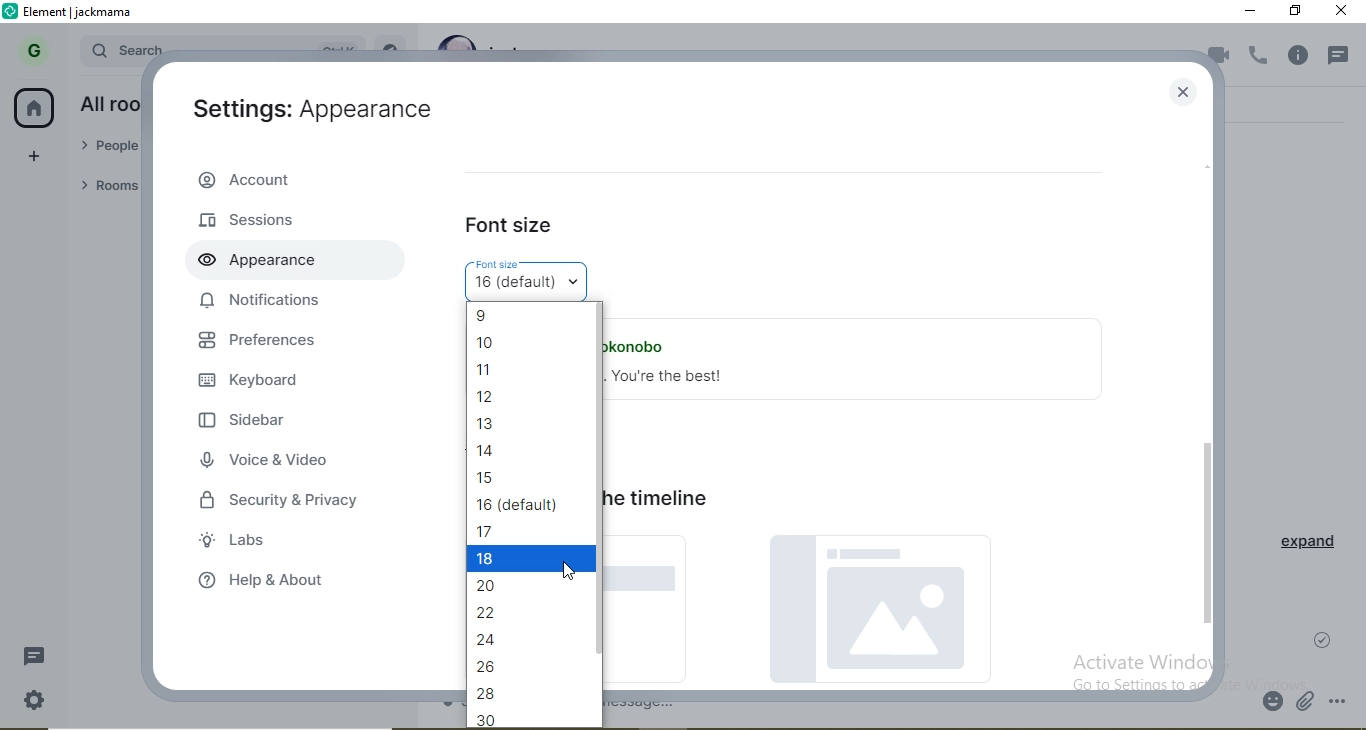 This screenshot has height=730, width=1366. What do you see at coordinates (1140, 657) in the screenshot?
I see `Activate Windows` at bounding box center [1140, 657].